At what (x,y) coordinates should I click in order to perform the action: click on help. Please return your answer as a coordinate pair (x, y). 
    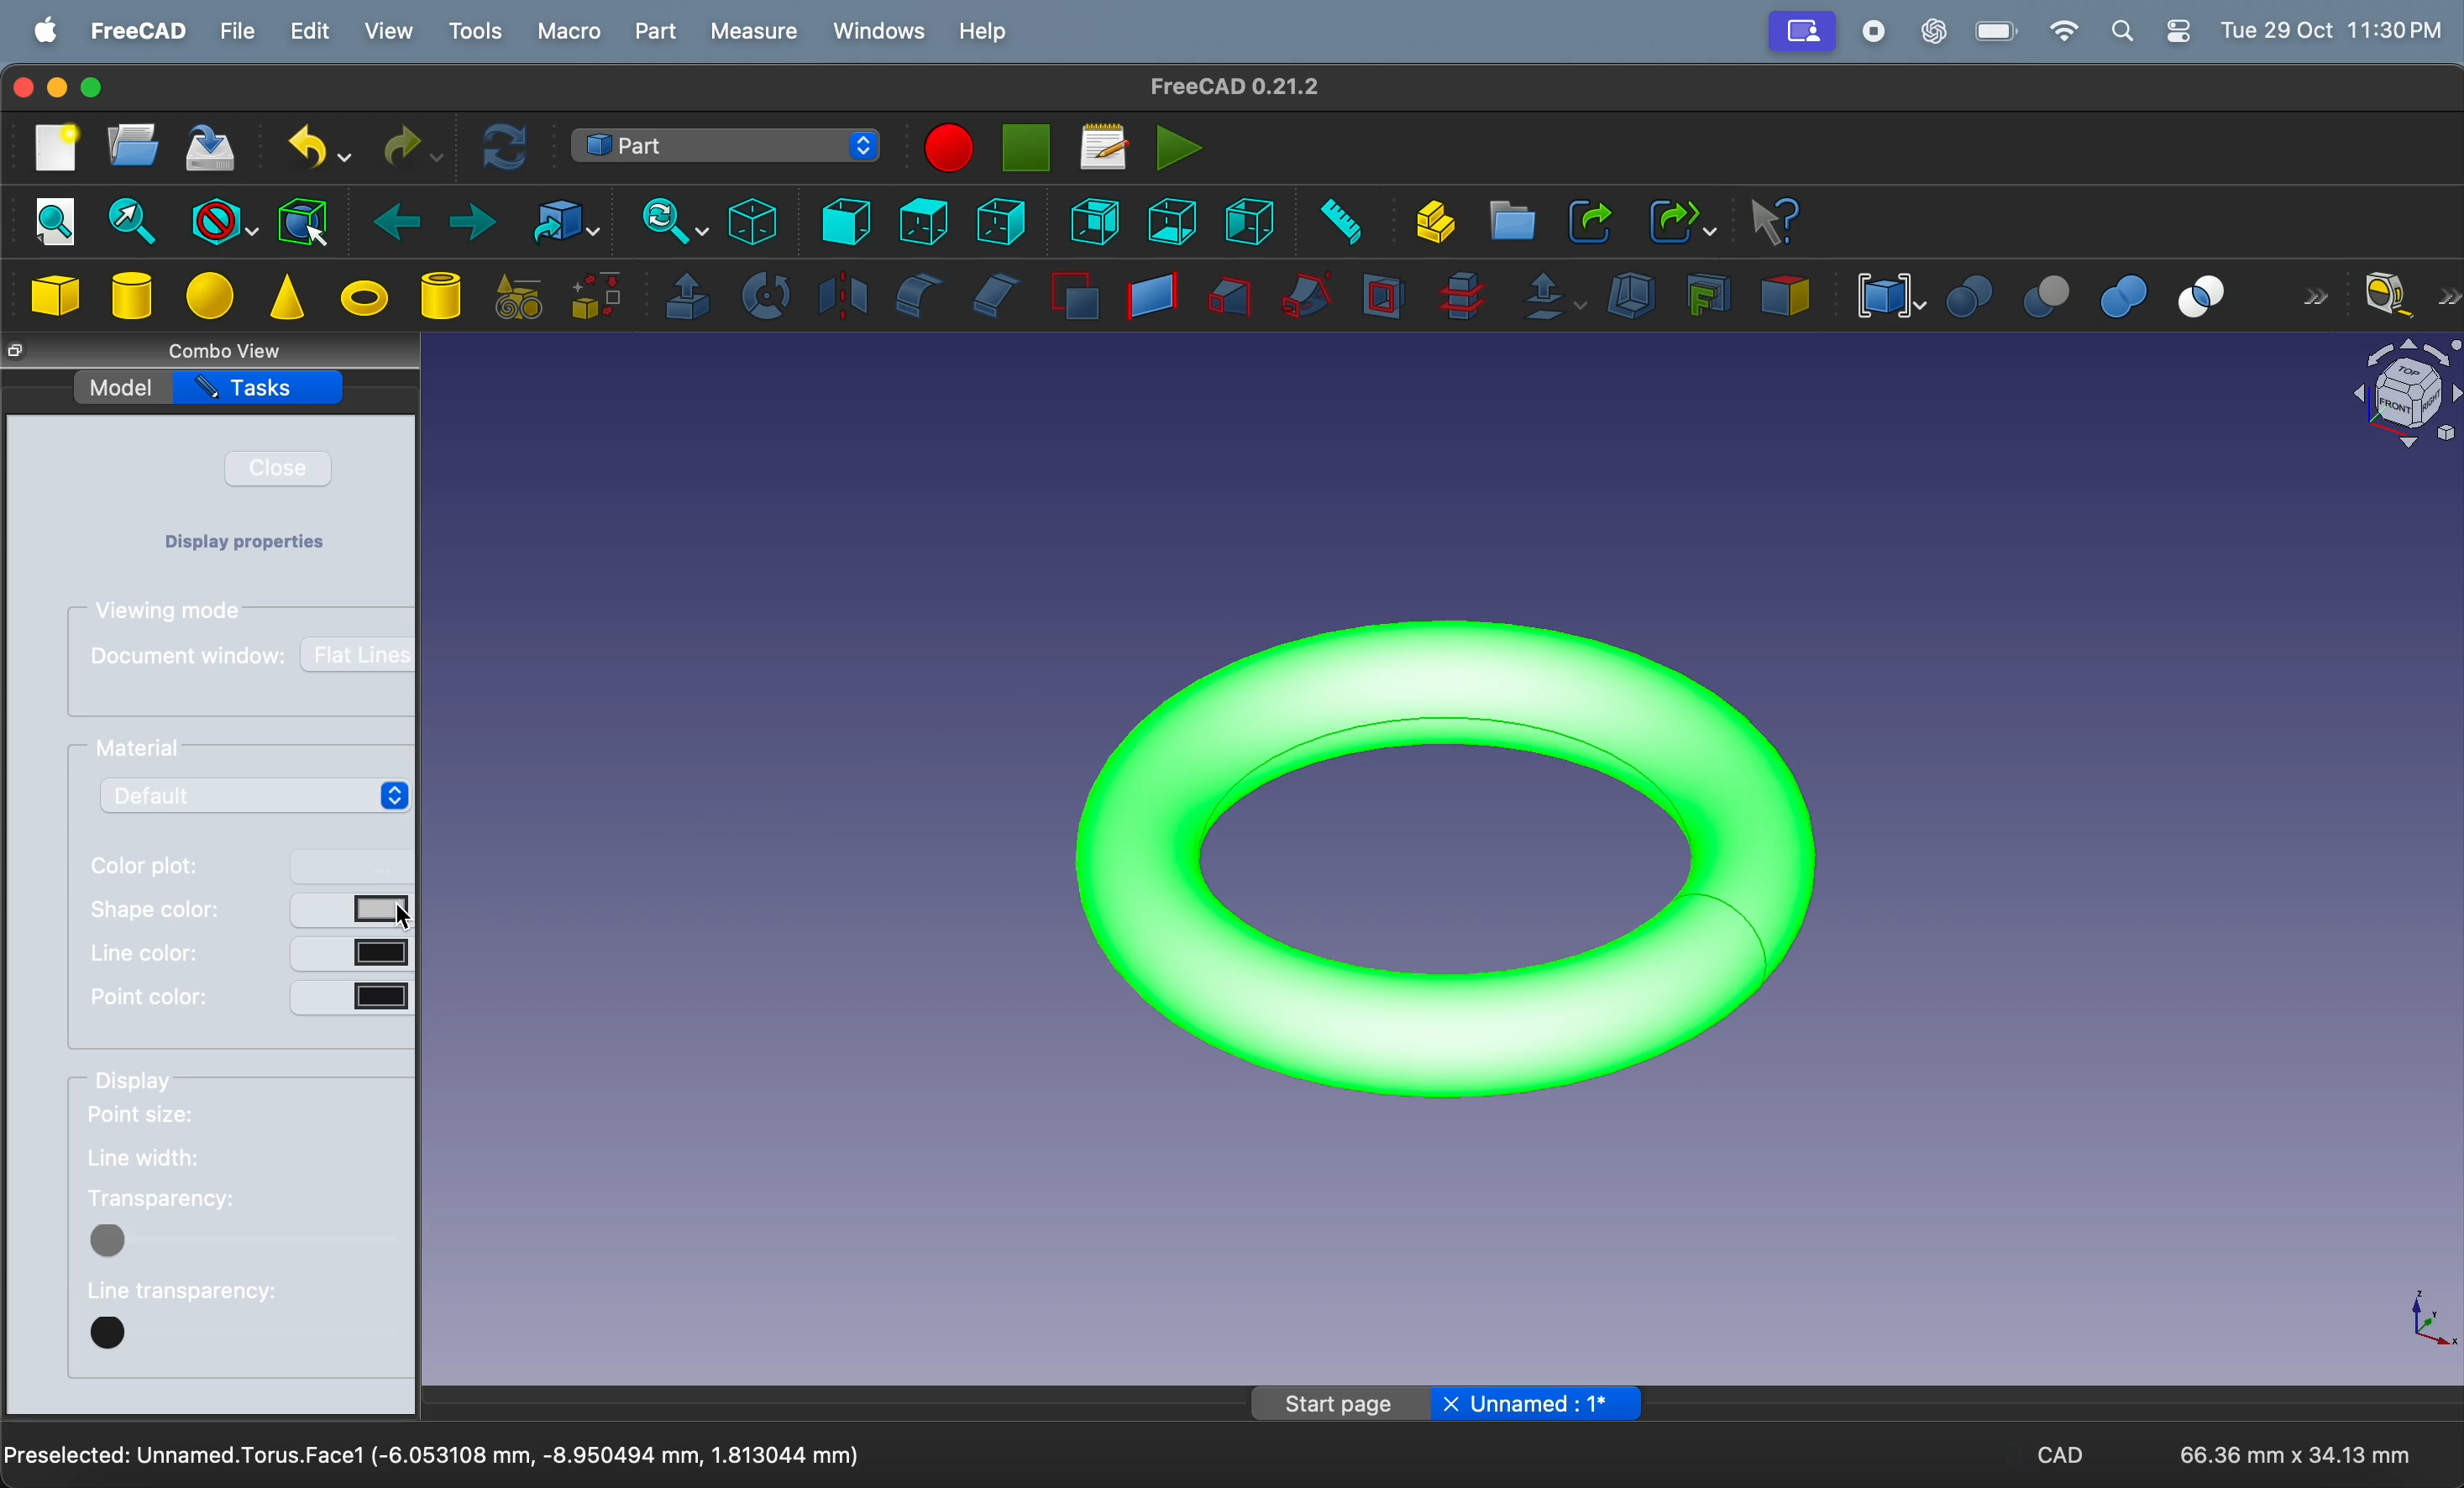
    Looking at the image, I should click on (986, 31).